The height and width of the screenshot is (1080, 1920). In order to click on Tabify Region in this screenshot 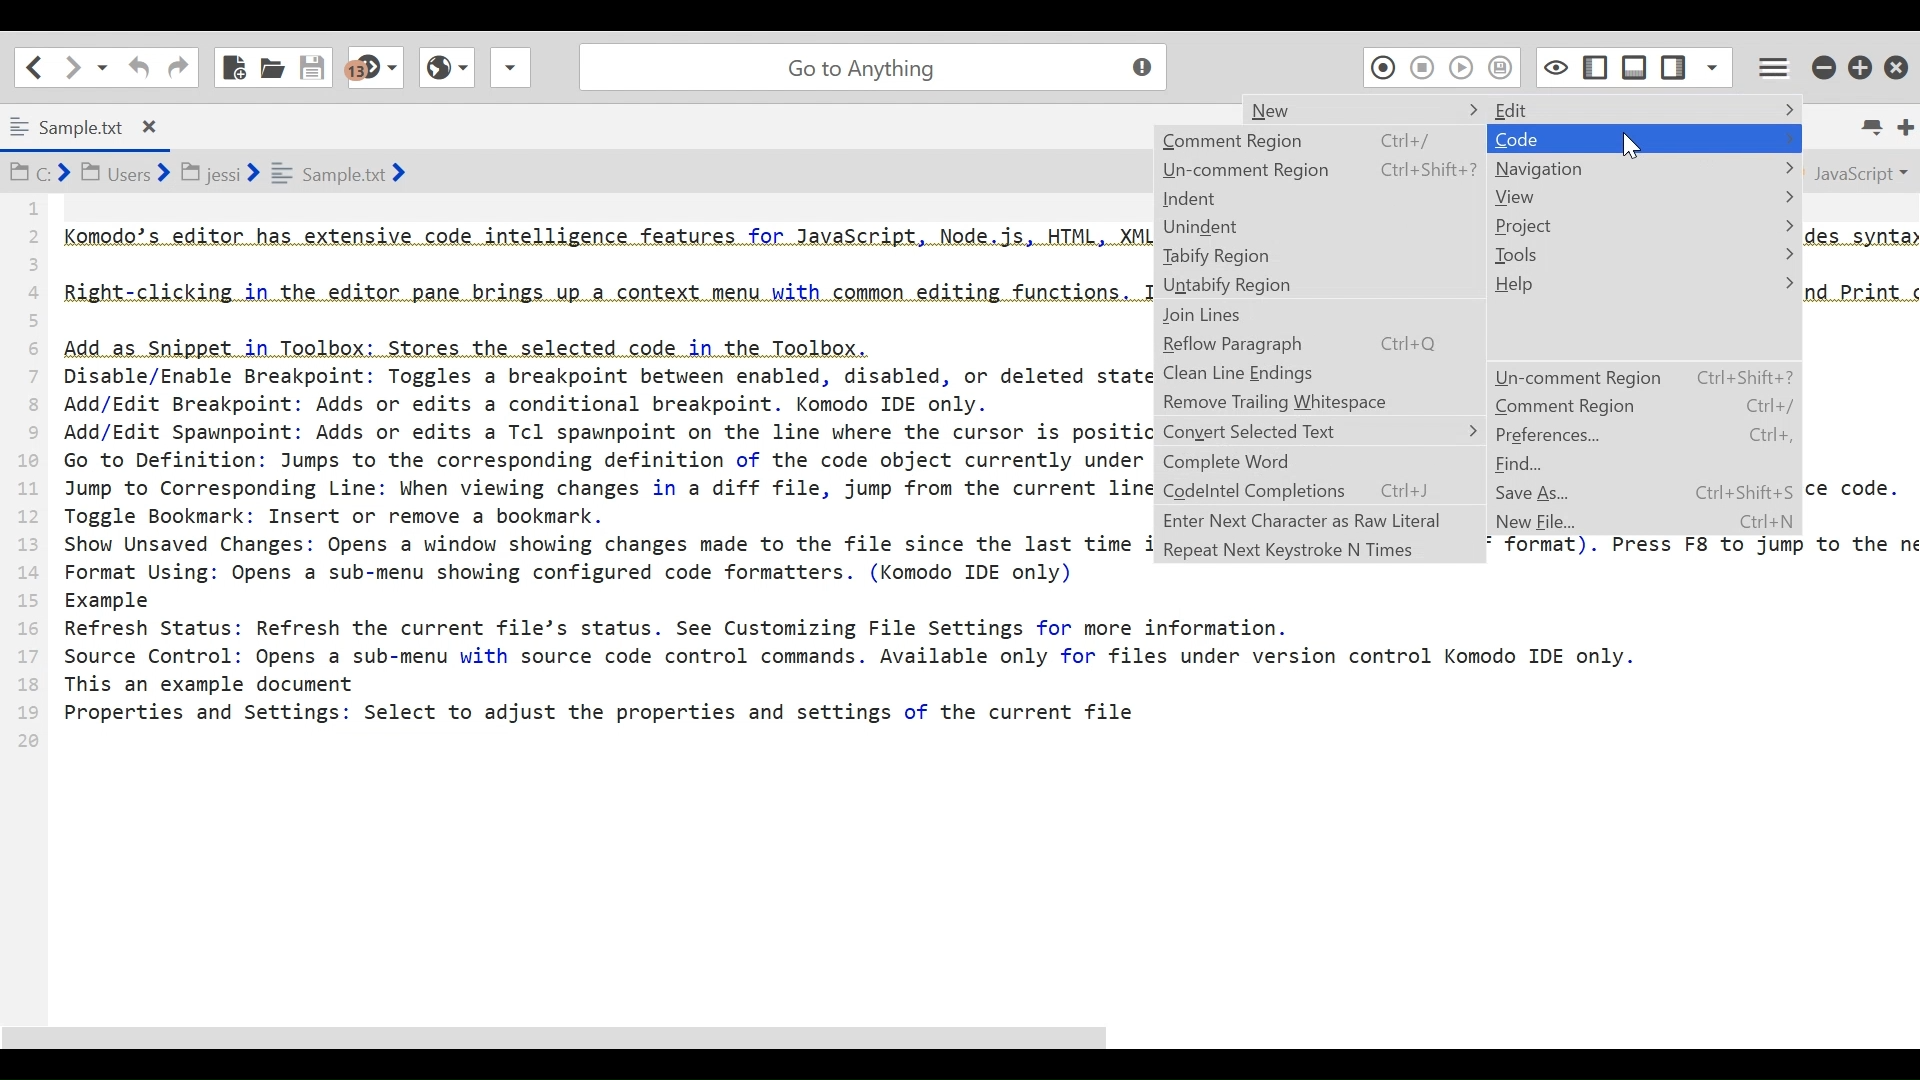, I will do `click(1319, 256)`.